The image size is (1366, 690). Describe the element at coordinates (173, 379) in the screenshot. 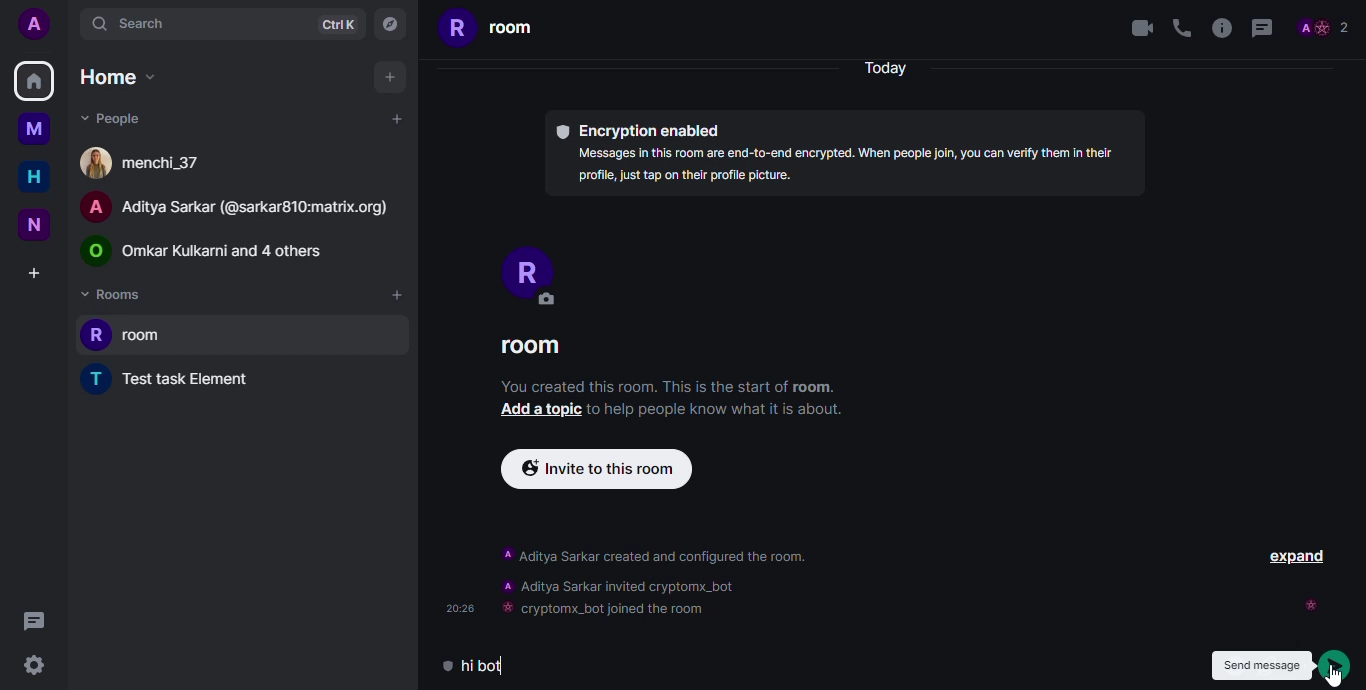

I see `test task element` at that location.